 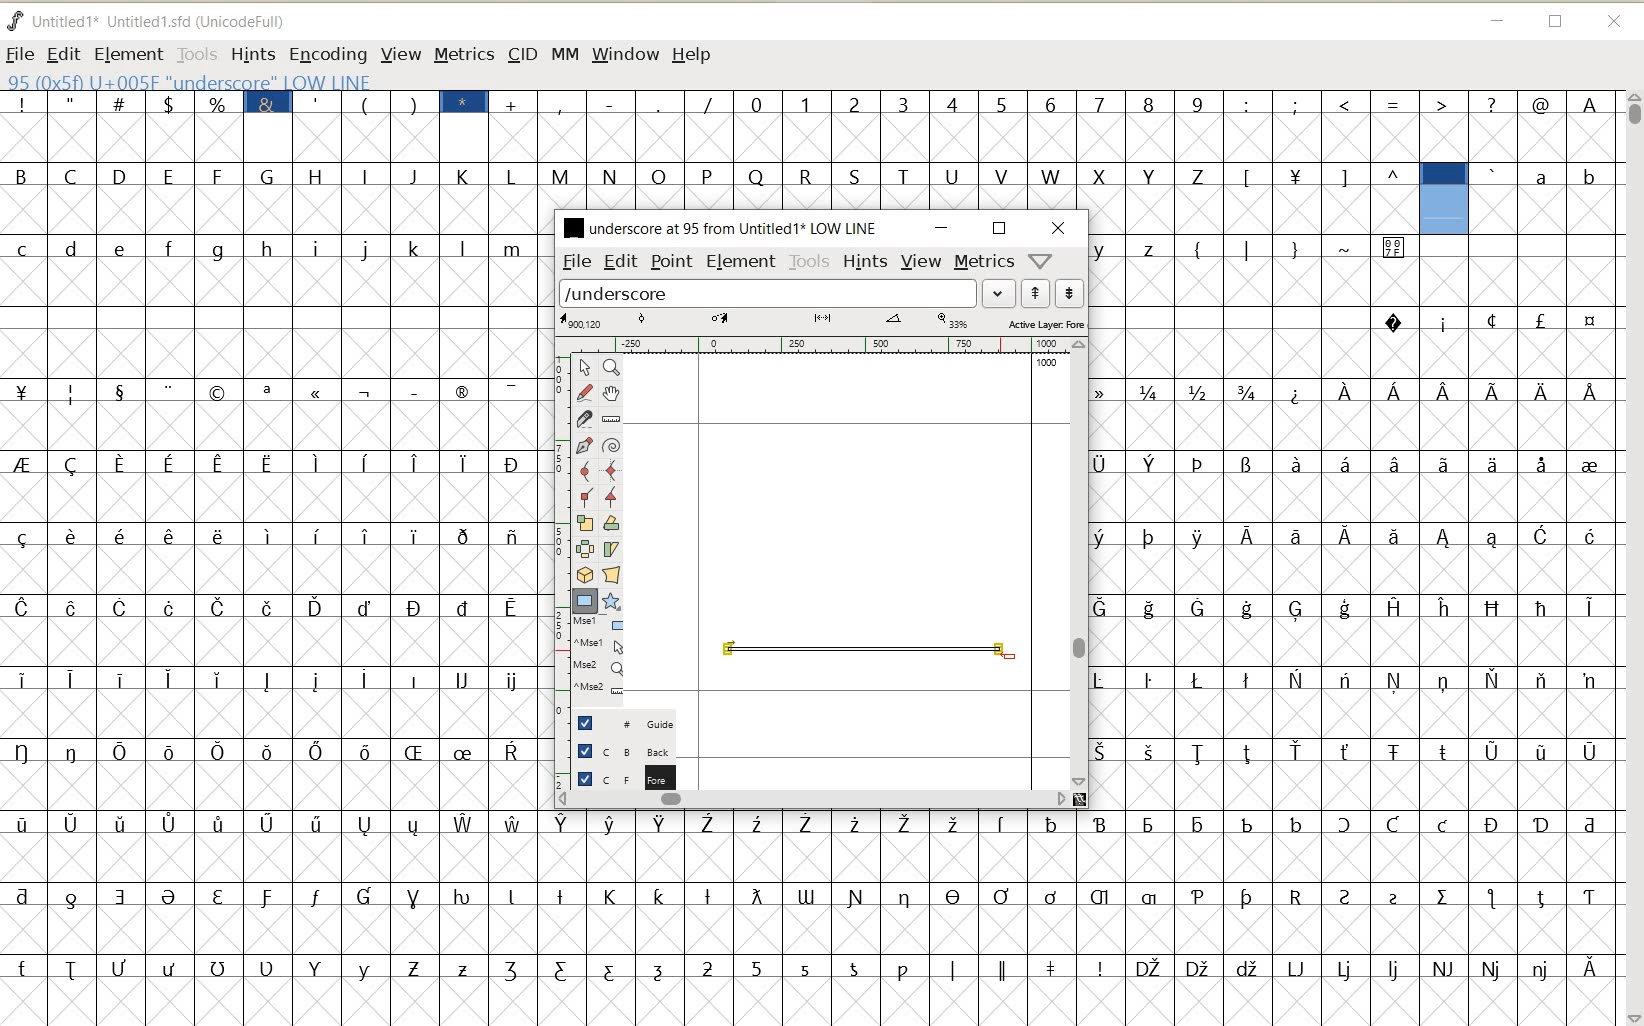 What do you see at coordinates (612, 469) in the screenshot?
I see `add a curve point always either horizontal or vertical` at bounding box center [612, 469].